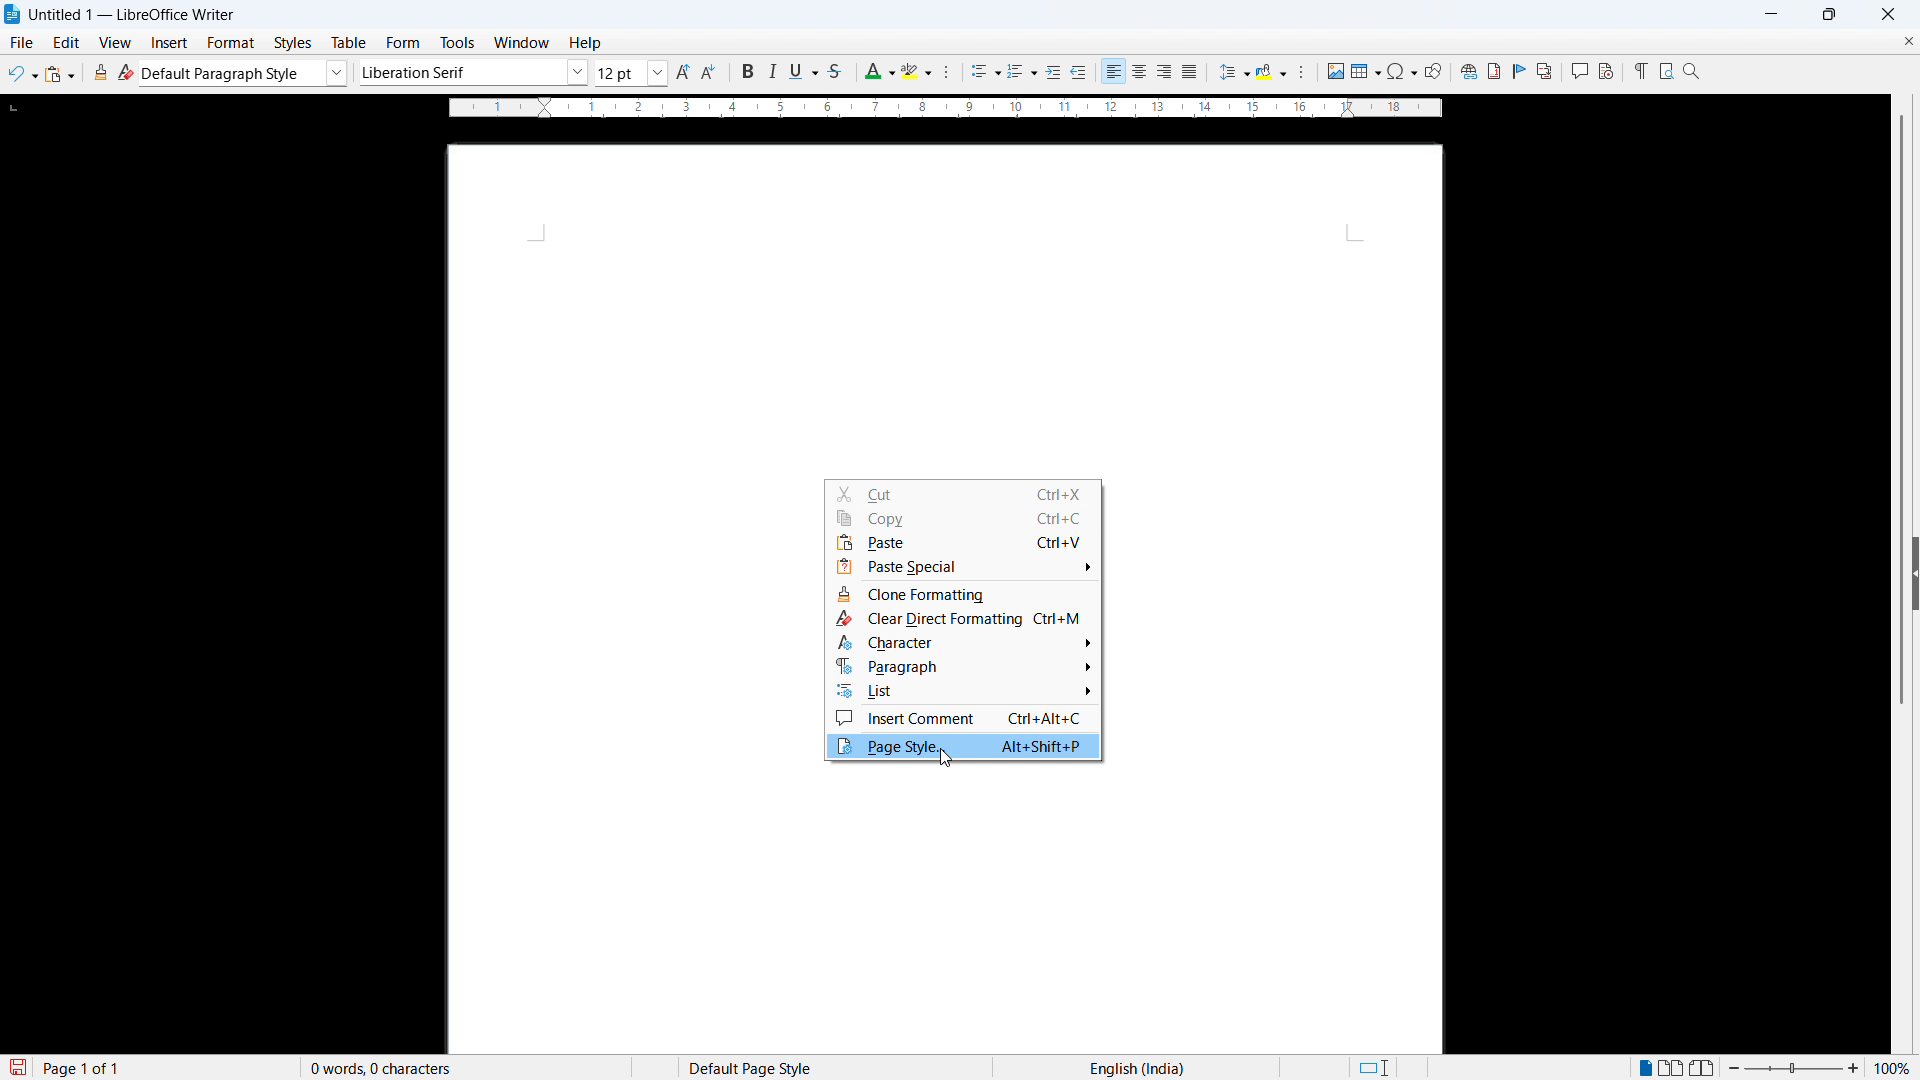 The image size is (1920, 1080). I want to click on Character , so click(952, 73).